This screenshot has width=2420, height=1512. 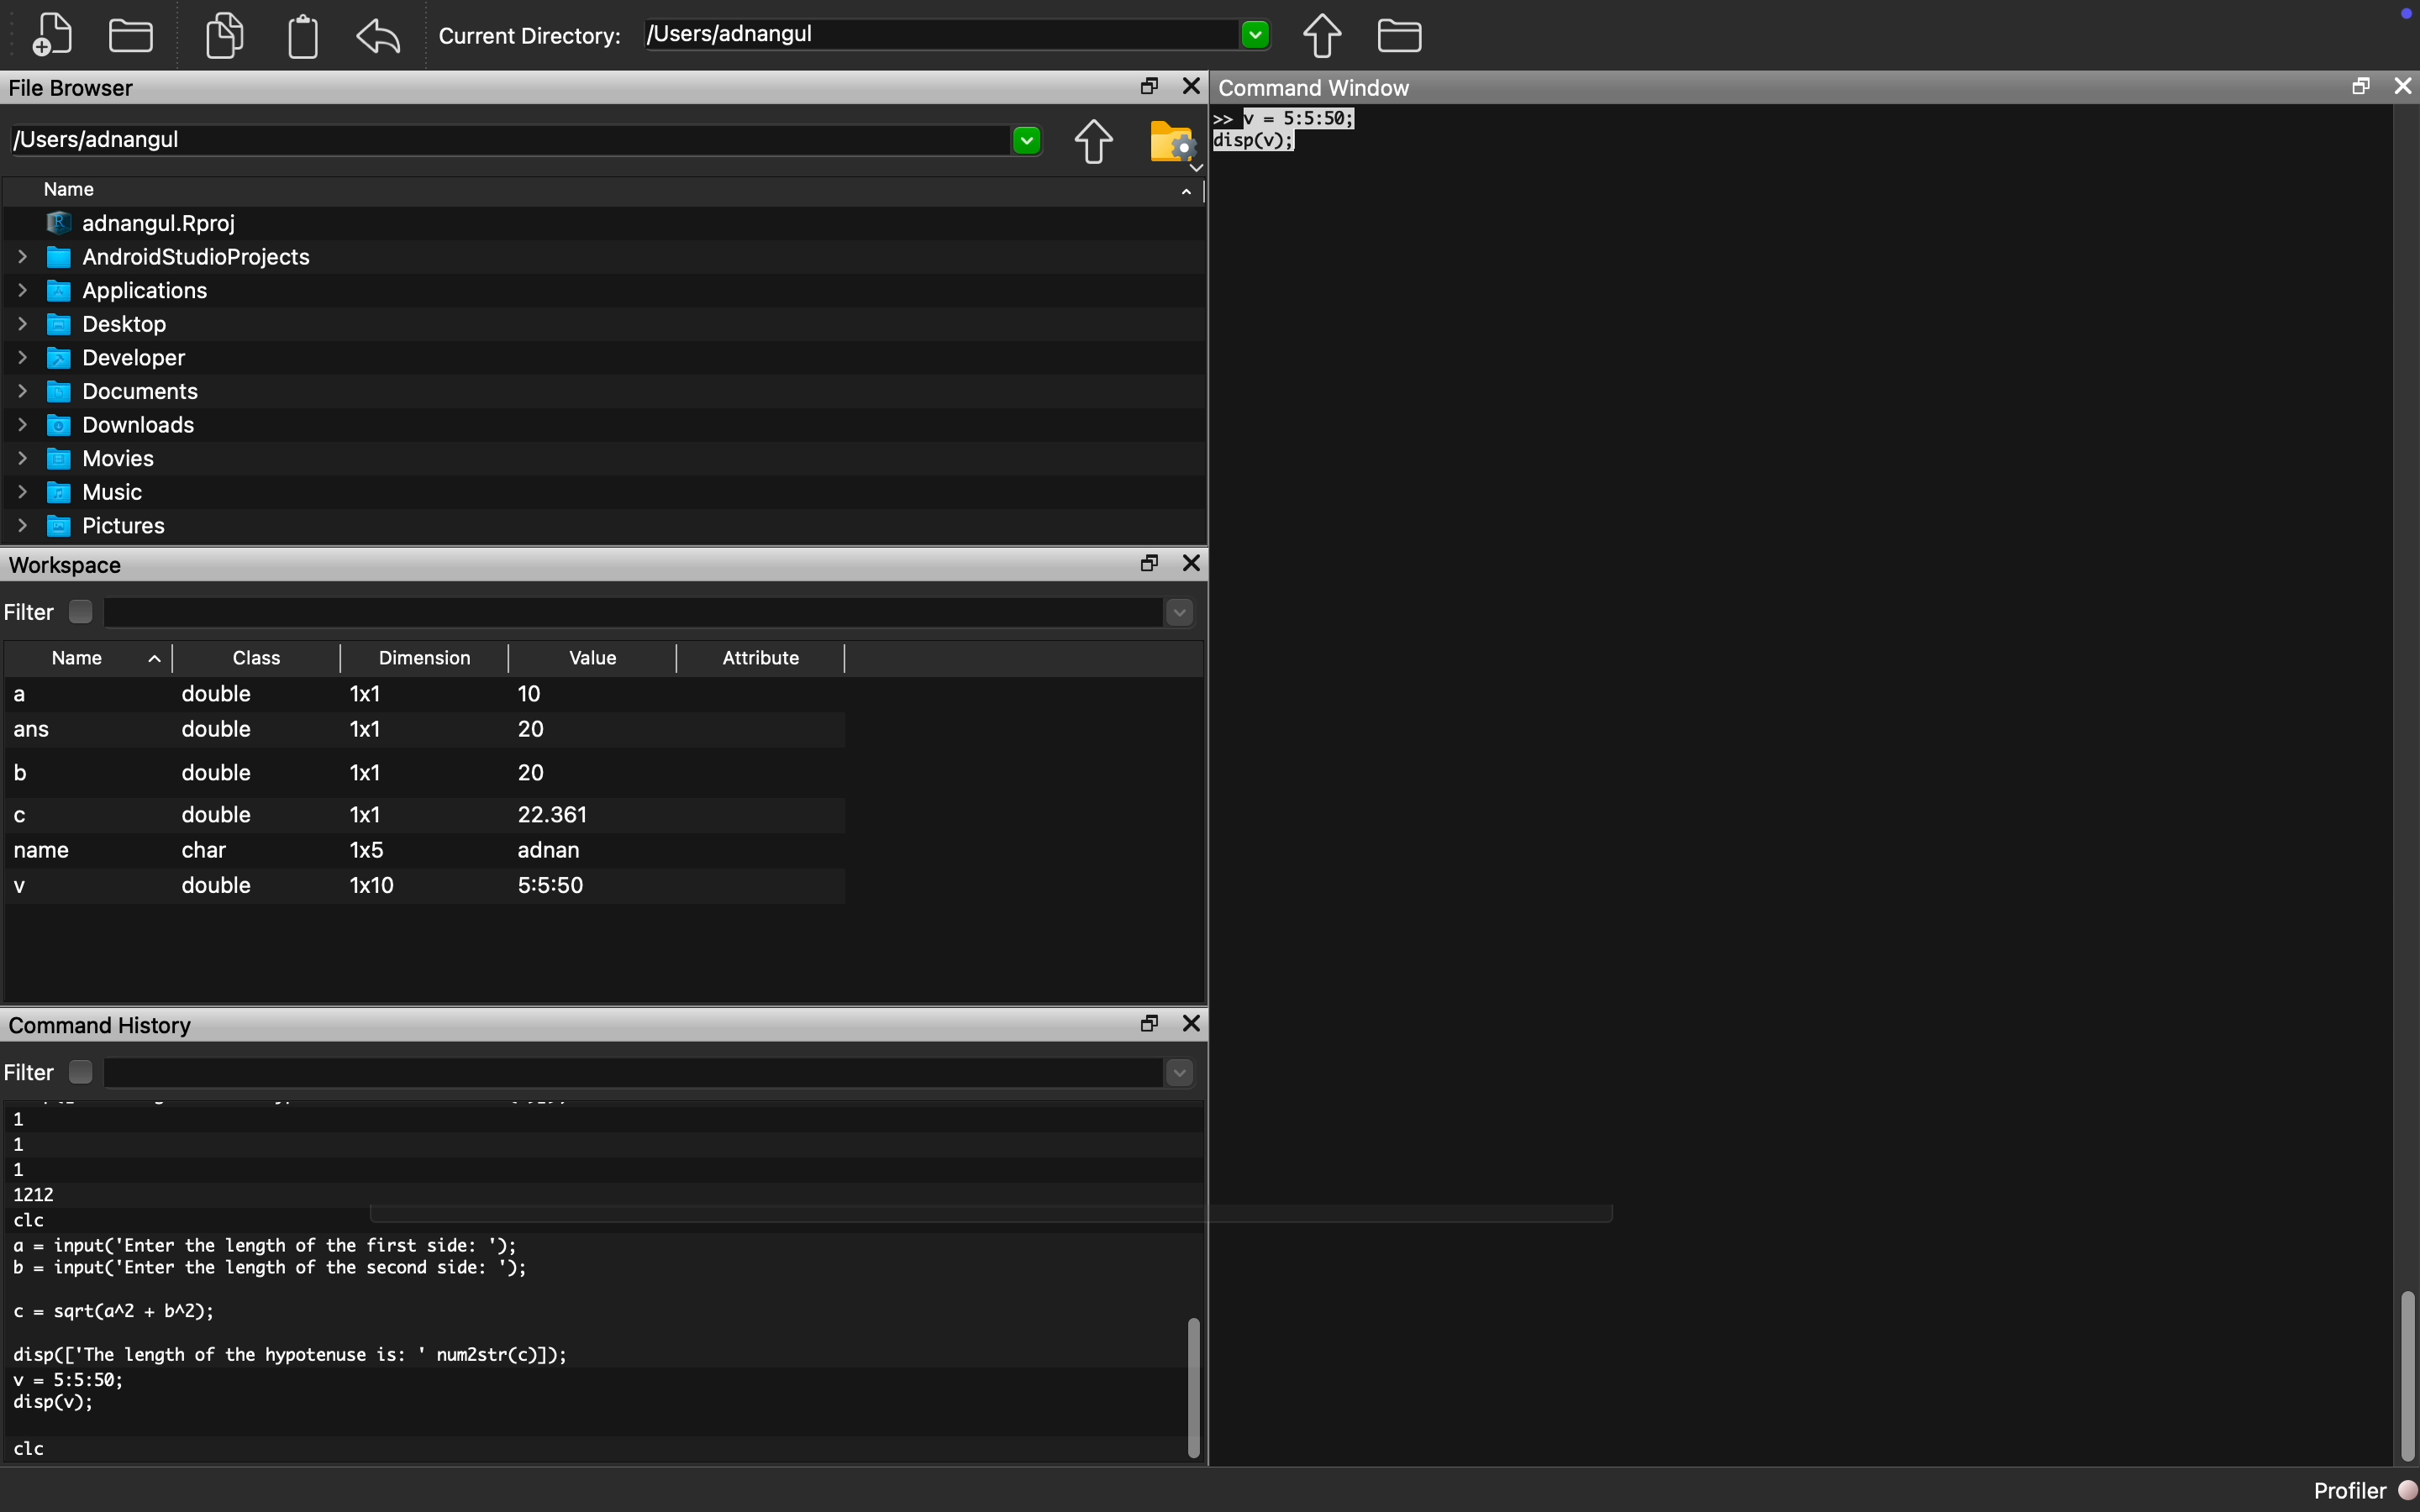 What do you see at coordinates (375, 884) in the screenshot?
I see `1x10` at bounding box center [375, 884].